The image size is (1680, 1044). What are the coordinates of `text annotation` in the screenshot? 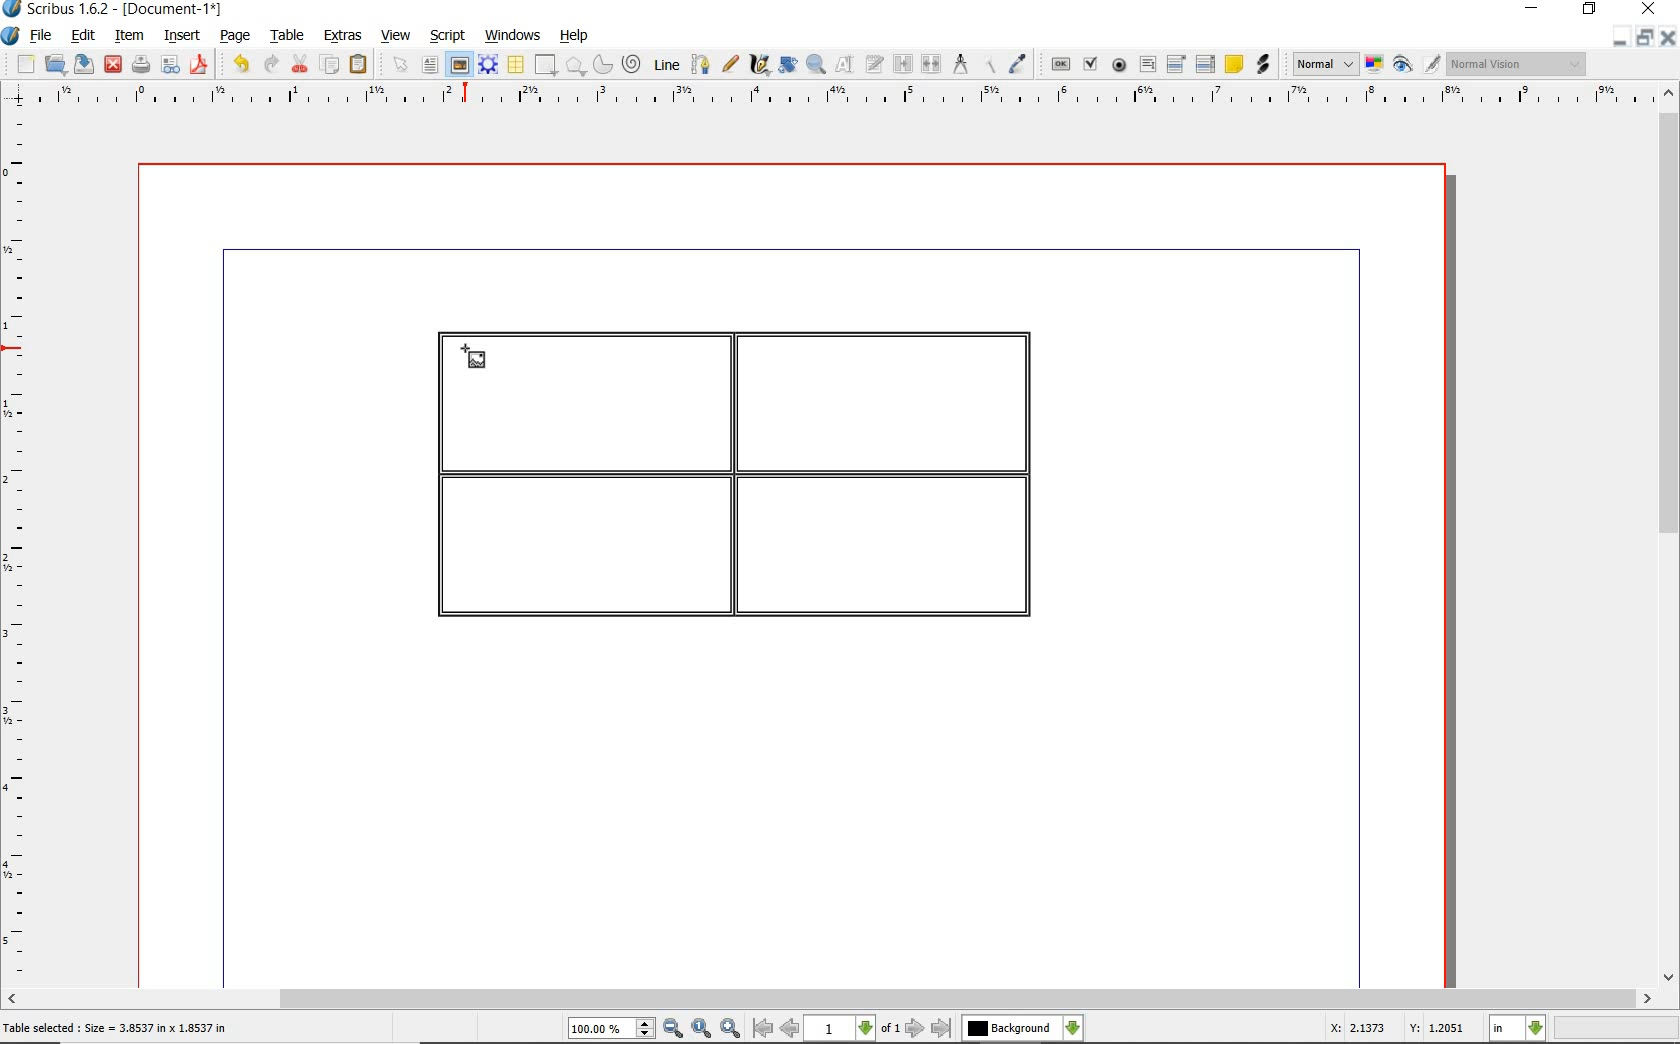 It's located at (1235, 65).